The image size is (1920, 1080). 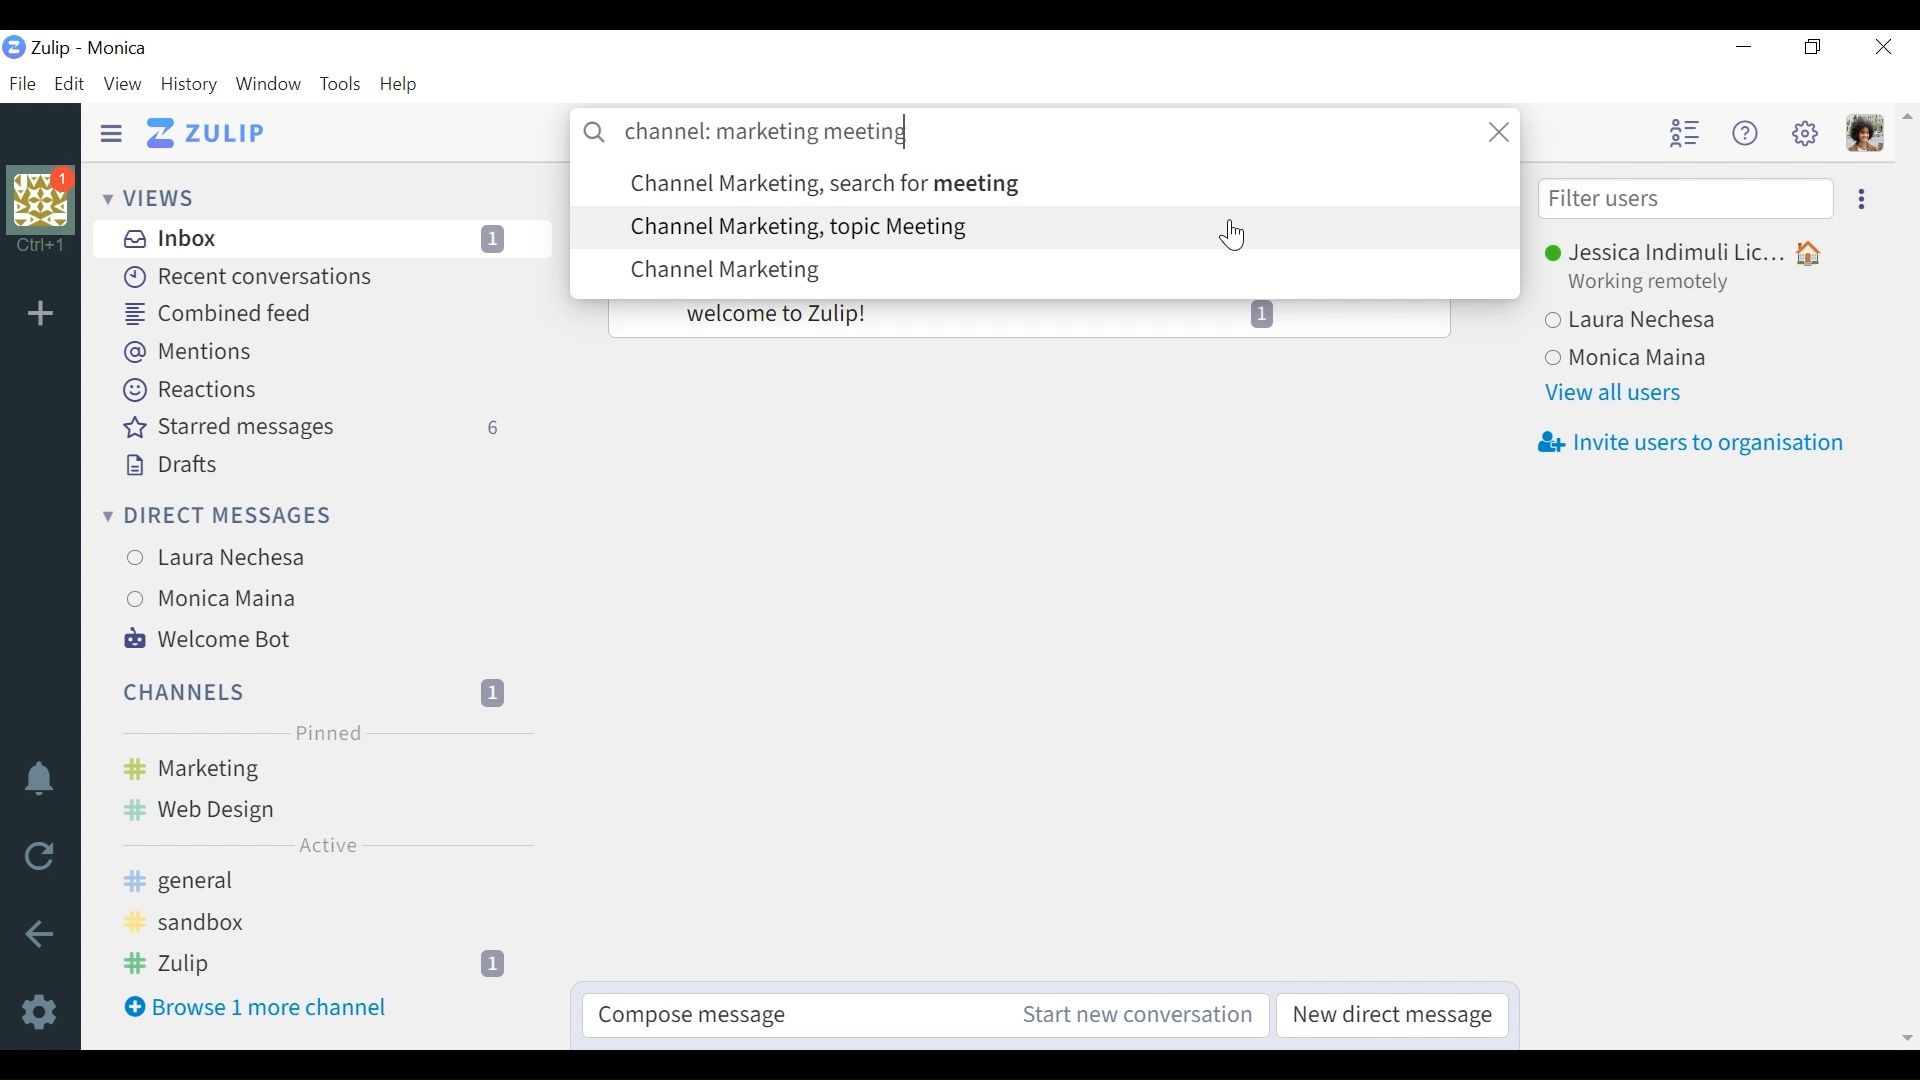 What do you see at coordinates (46, 320) in the screenshot?
I see `add organisation` at bounding box center [46, 320].